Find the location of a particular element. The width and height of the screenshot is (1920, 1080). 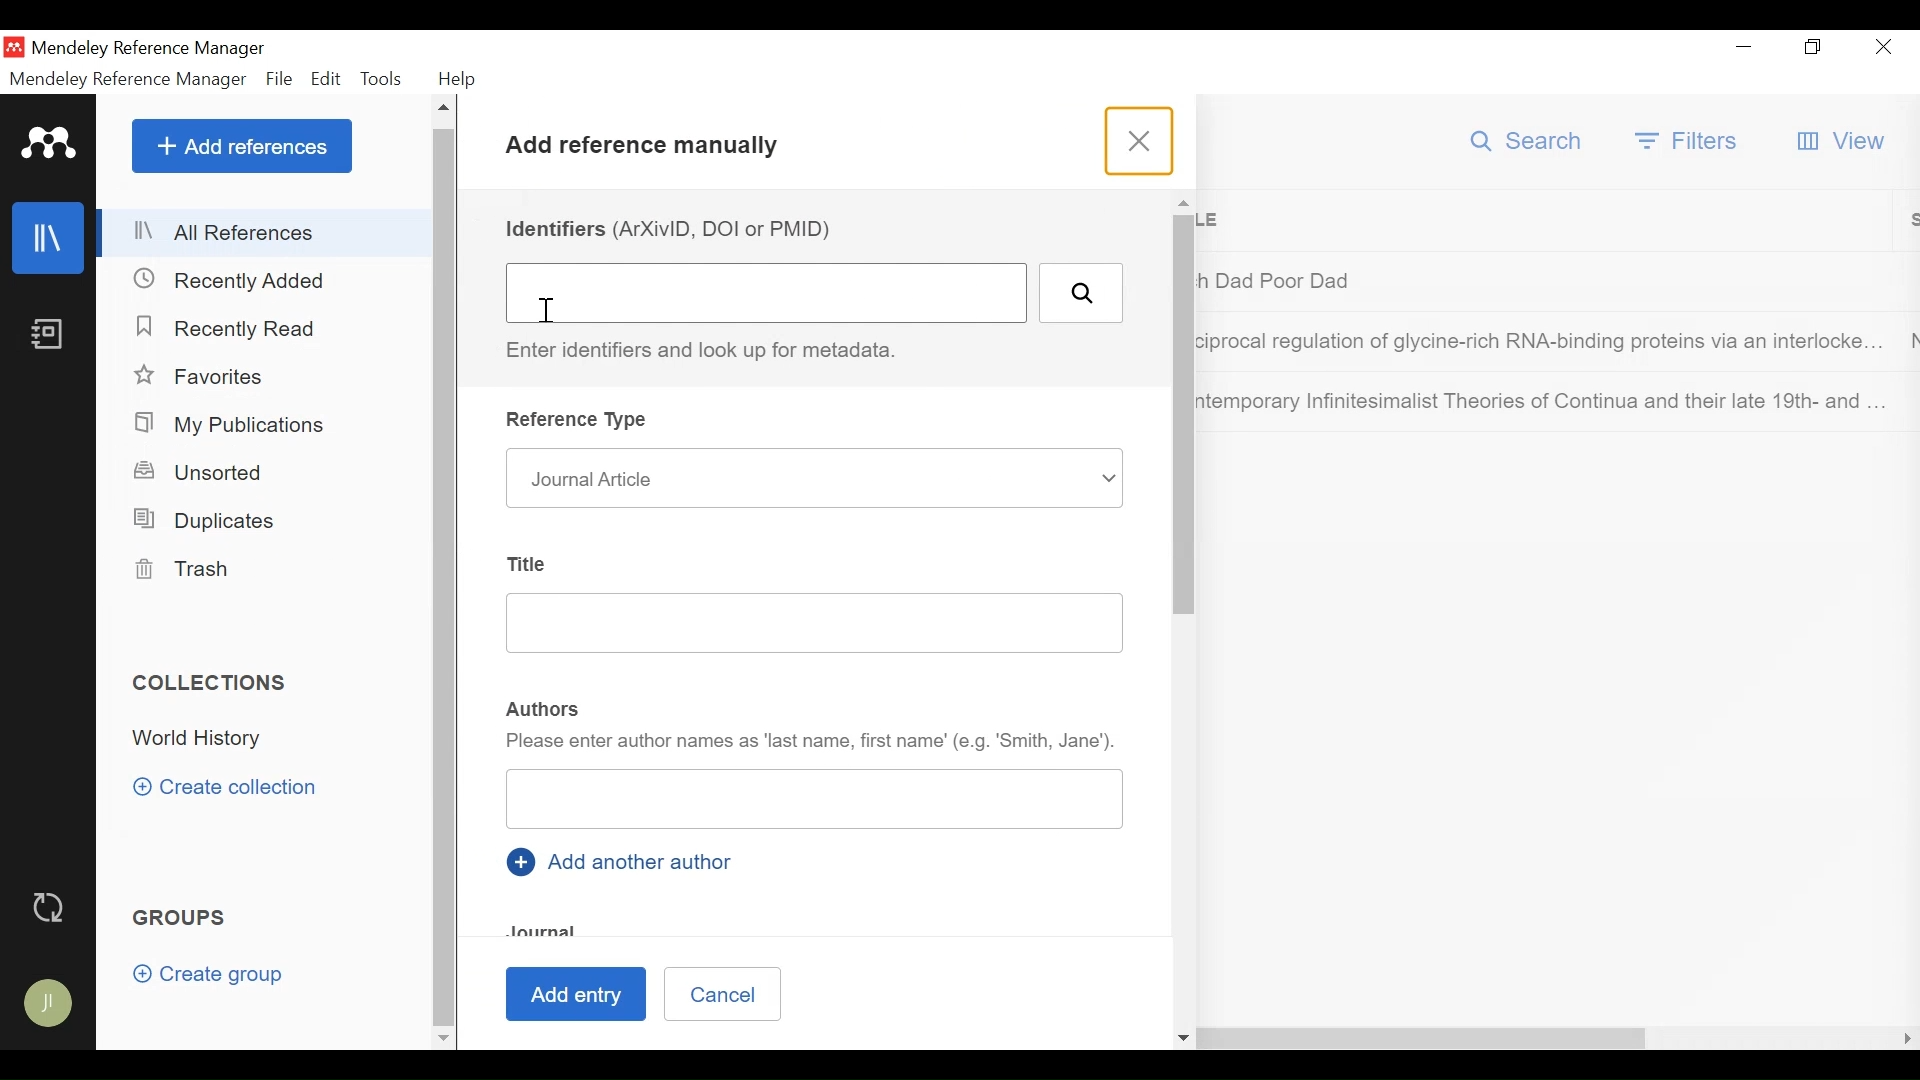

Duplicates is located at coordinates (207, 518).